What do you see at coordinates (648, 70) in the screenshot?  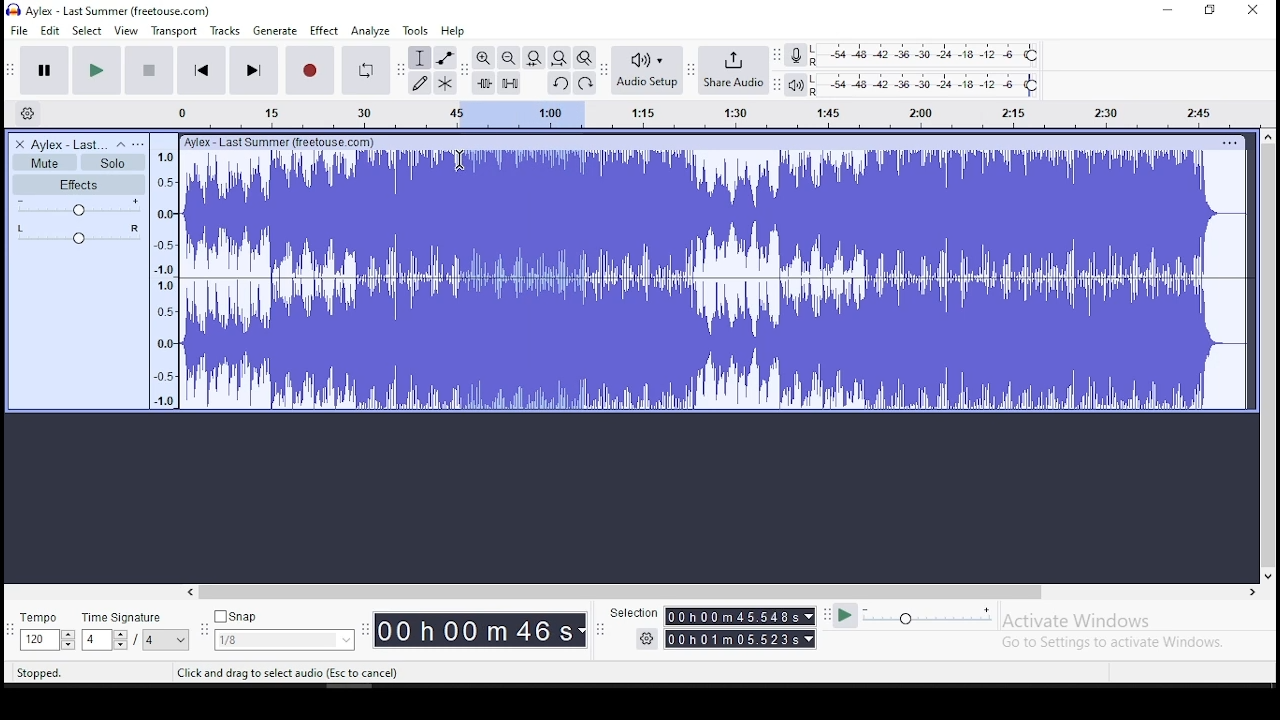 I see `audio setup` at bounding box center [648, 70].